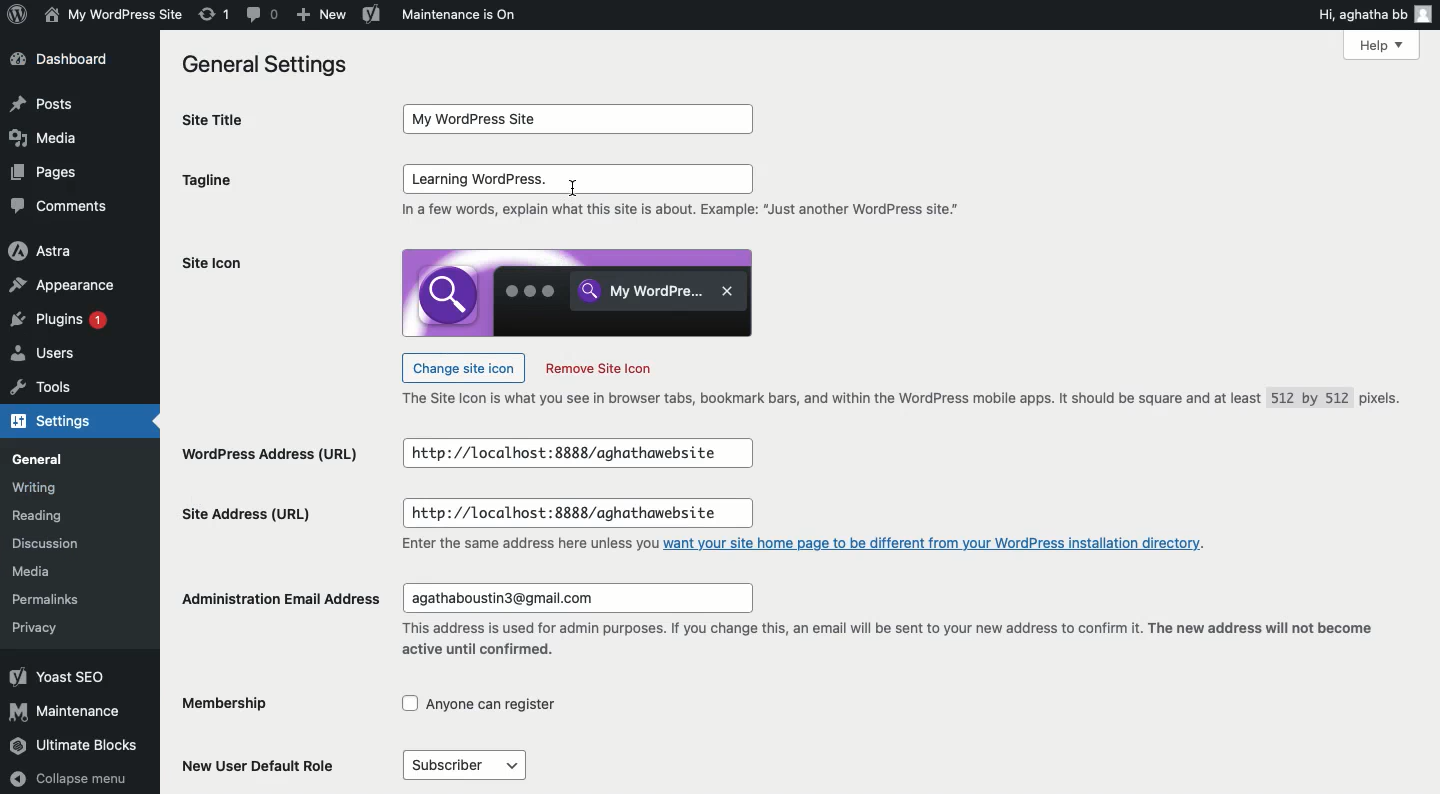 Image resolution: width=1440 pixels, height=794 pixels. I want to click on Site address, so click(251, 513).